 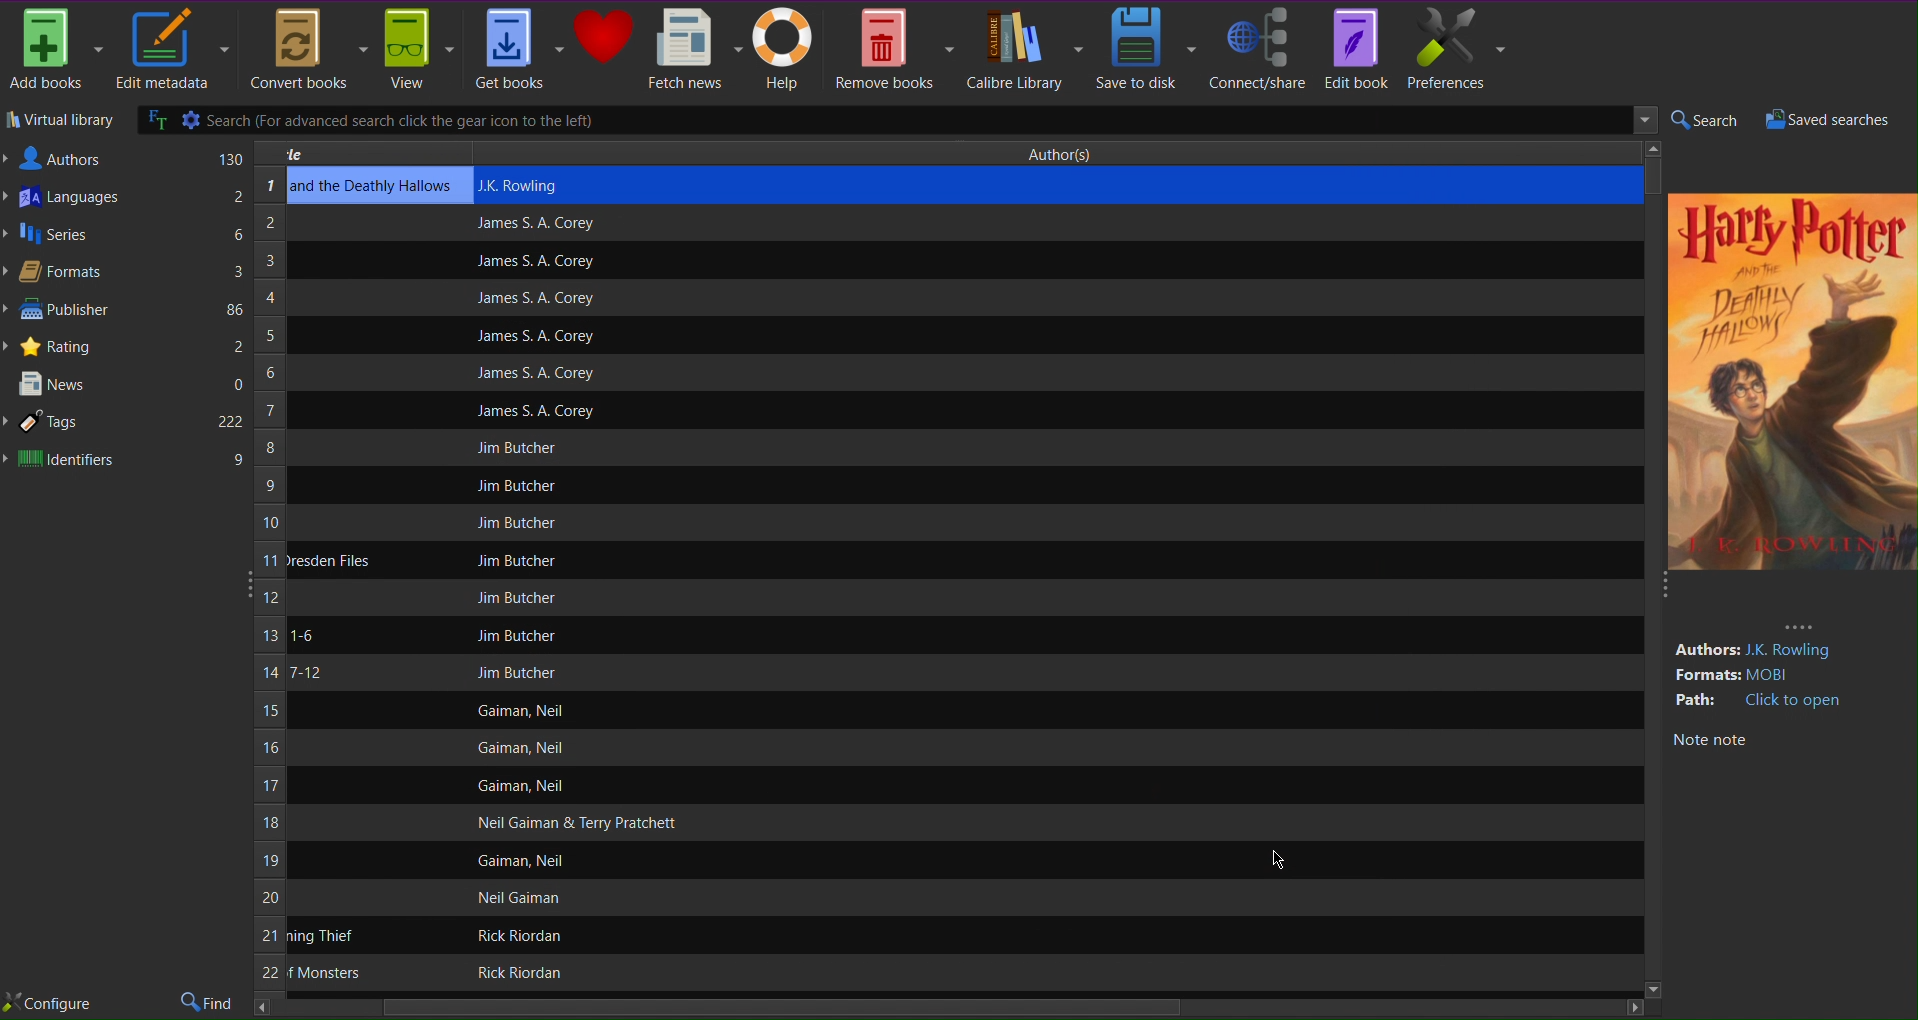 What do you see at coordinates (1698, 700) in the screenshot?
I see `Path:` at bounding box center [1698, 700].